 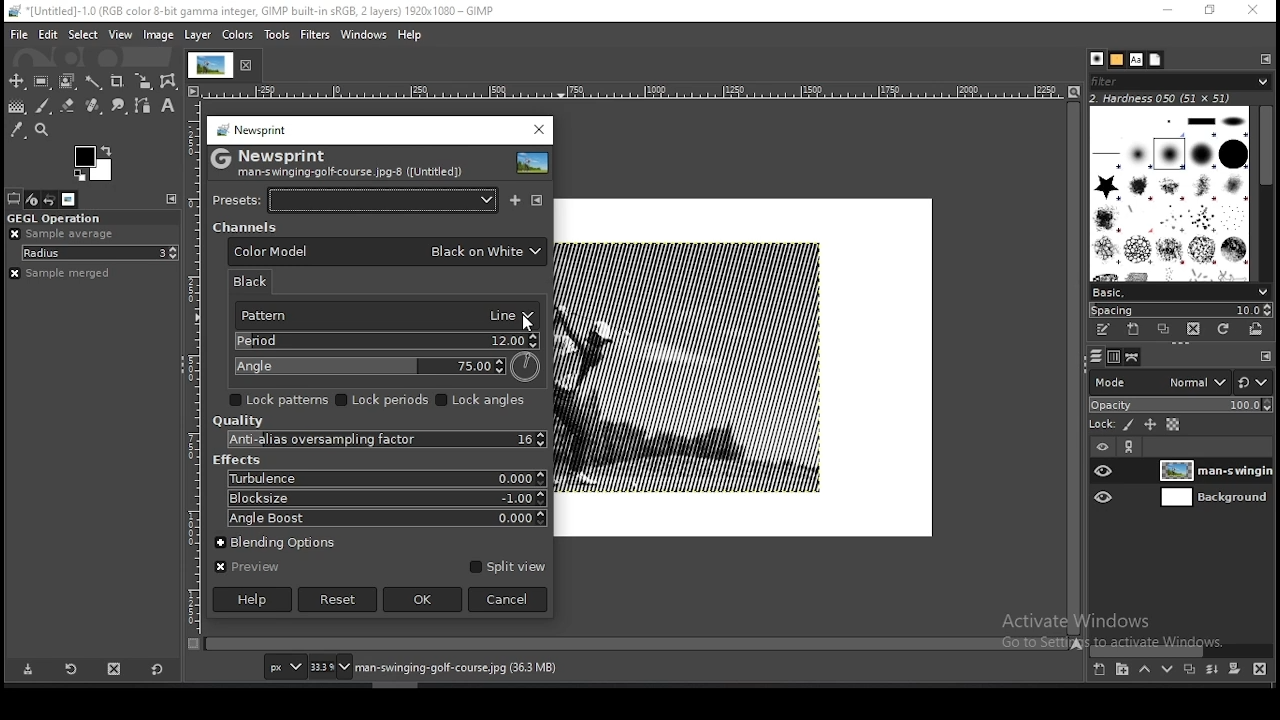 What do you see at coordinates (1181, 309) in the screenshot?
I see `spacing` at bounding box center [1181, 309].